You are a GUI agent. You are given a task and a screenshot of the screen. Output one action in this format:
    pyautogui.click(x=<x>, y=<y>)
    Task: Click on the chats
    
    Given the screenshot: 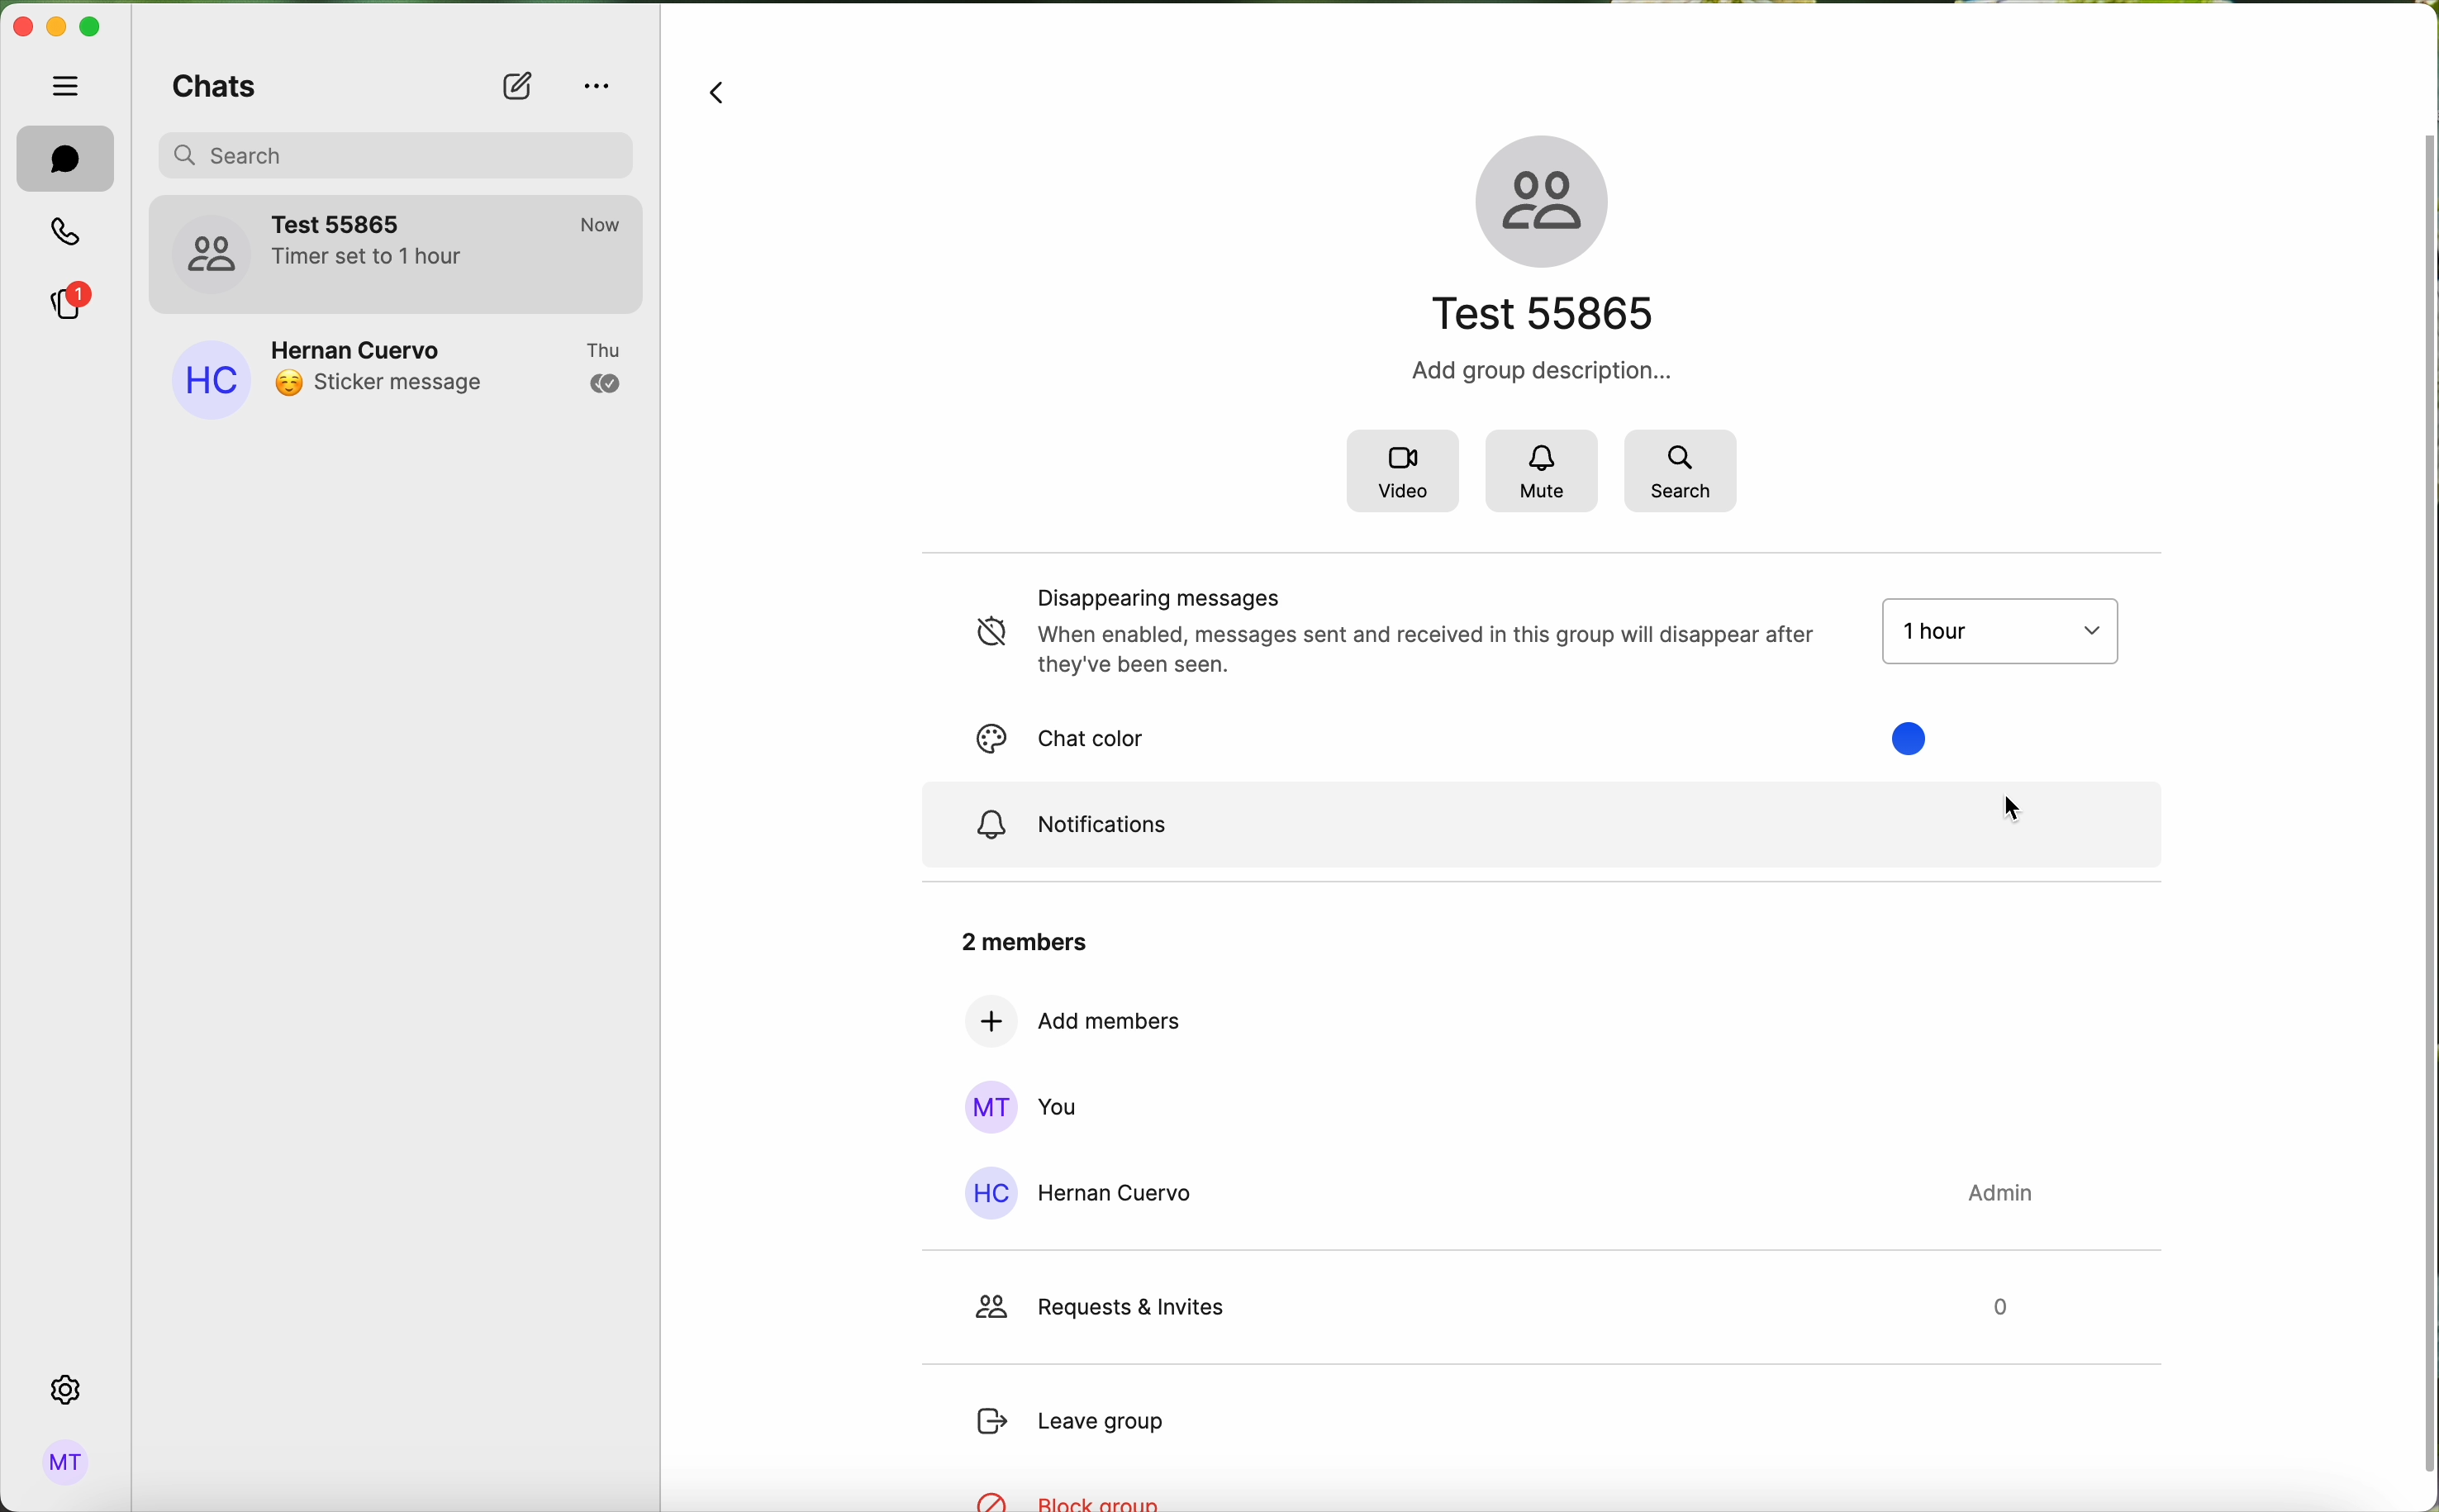 What is the action you would take?
    pyautogui.click(x=209, y=85)
    